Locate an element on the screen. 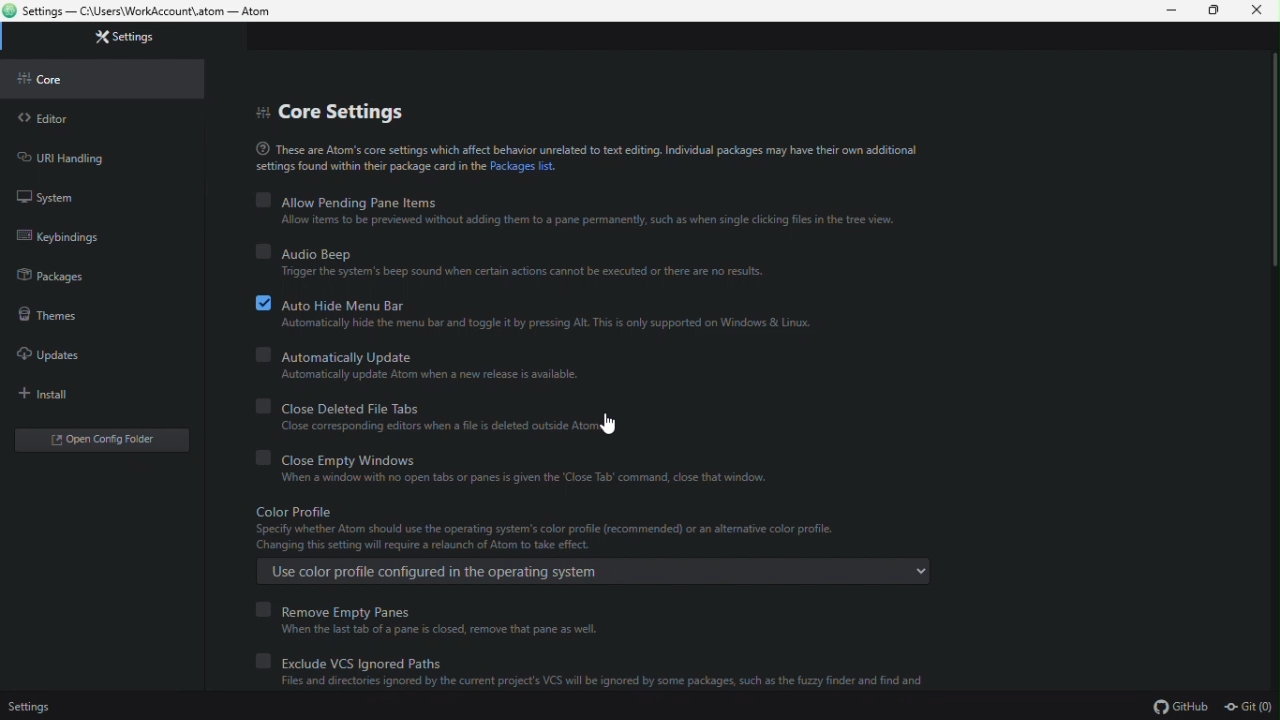 The height and width of the screenshot is (720, 1280). restore is located at coordinates (1218, 11).